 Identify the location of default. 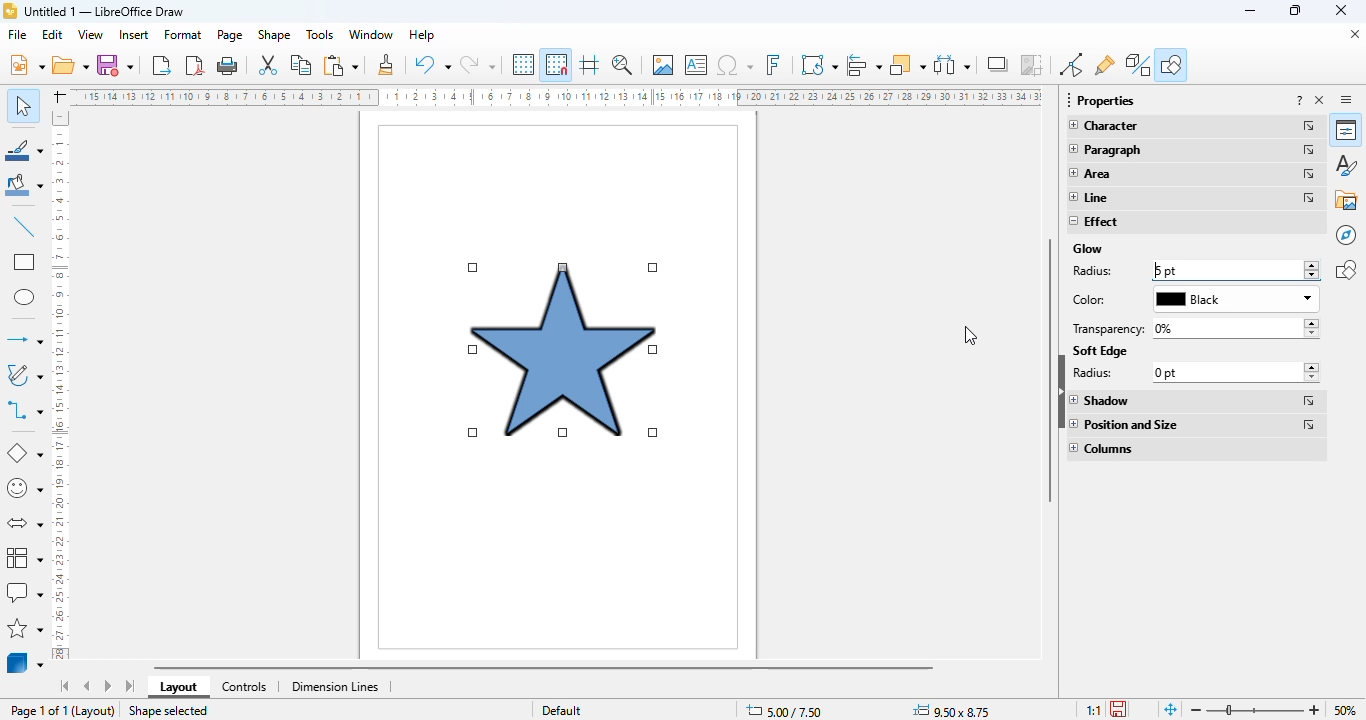
(562, 709).